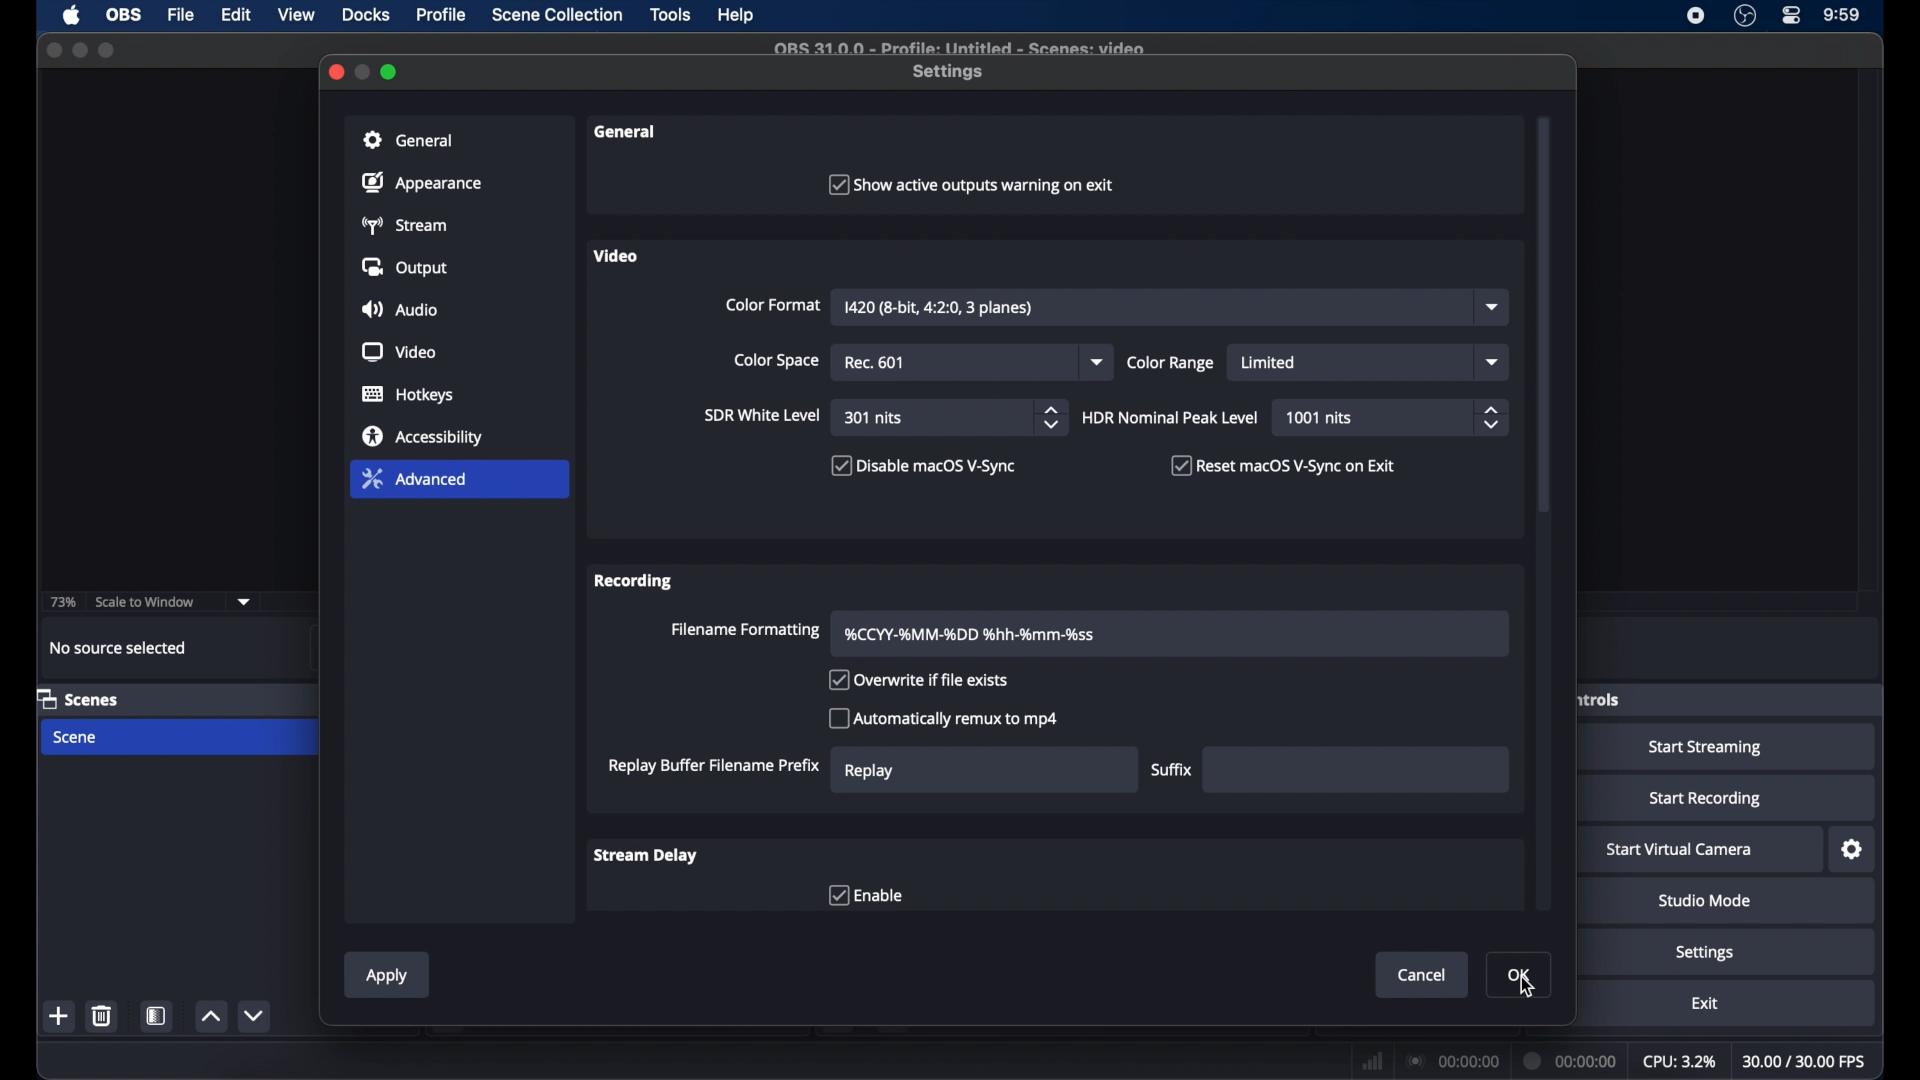  What do you see at coordinates (1704, 1004) in the screenshot?
I see `exit` at bounding box center [1704, 1004].